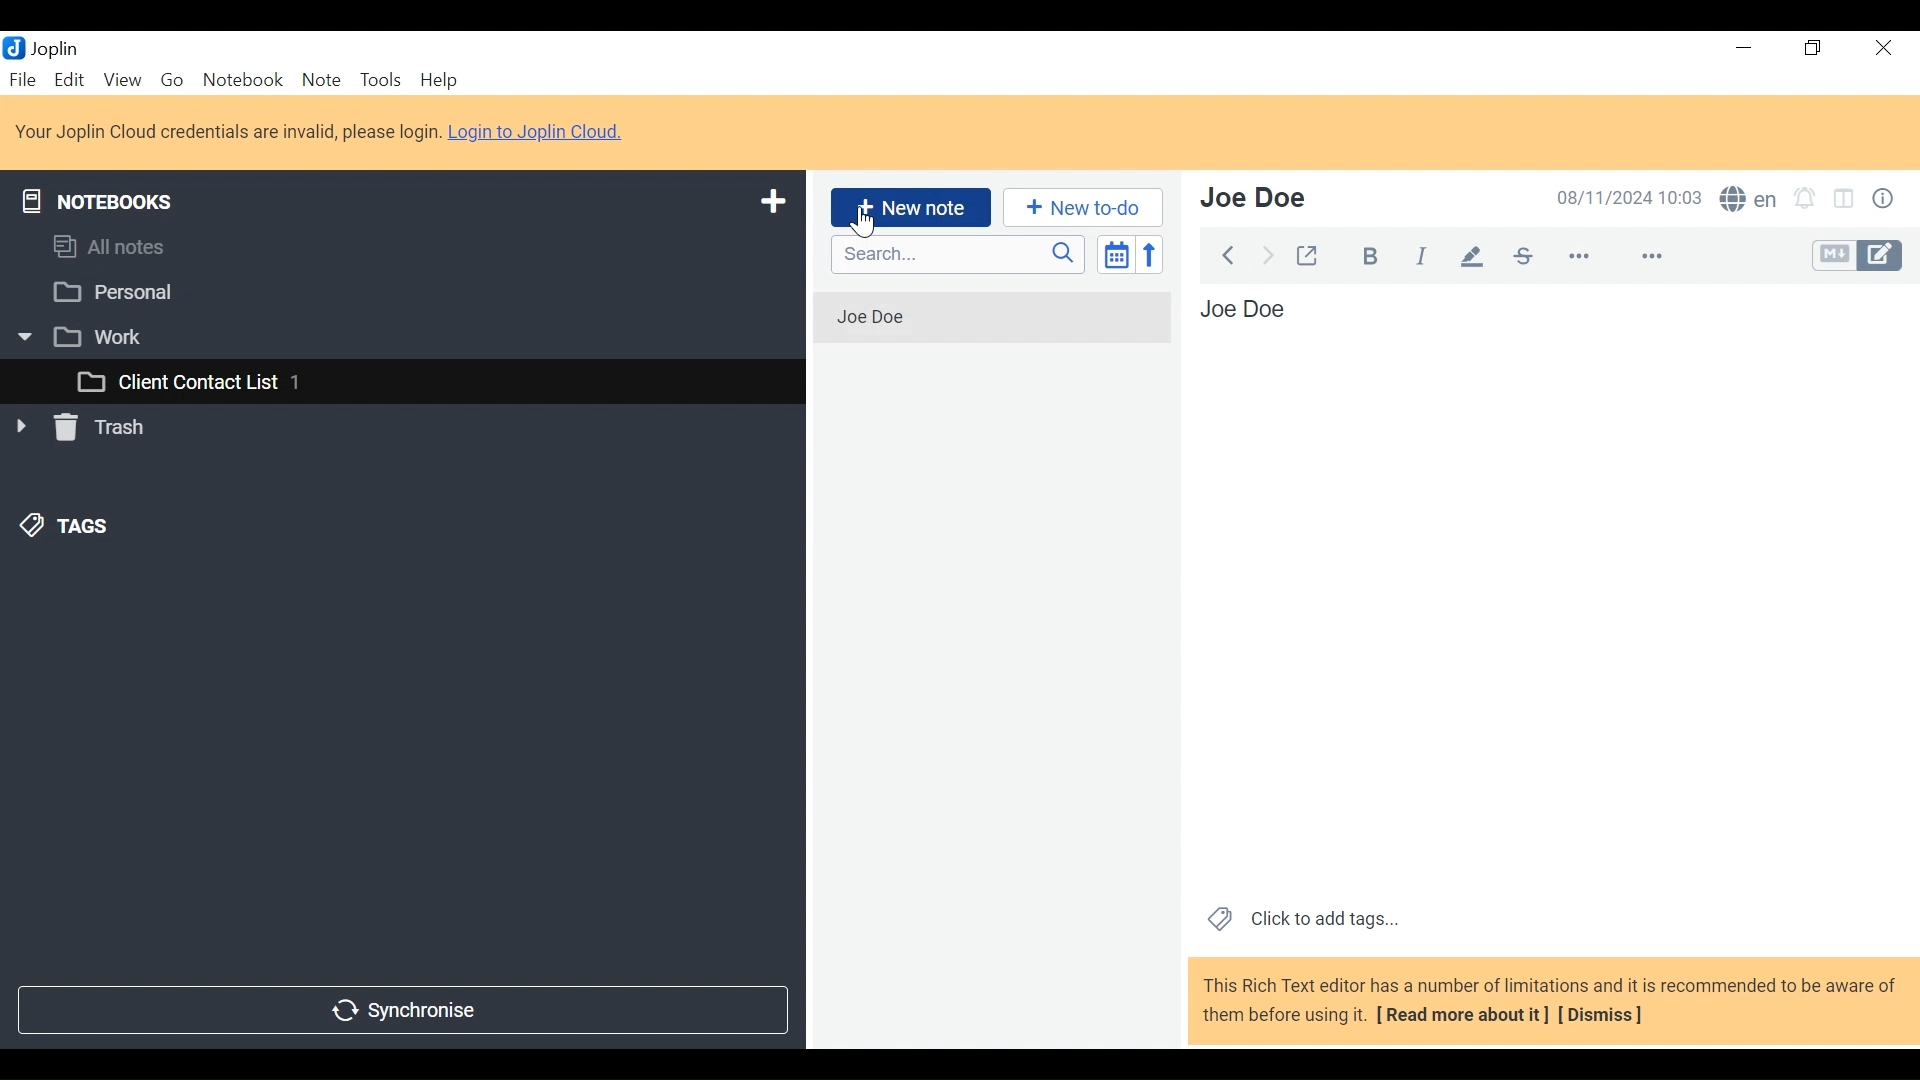  Describe the element at coordinates (241, 80) in the screenshot. I see `Notebook` at that location.